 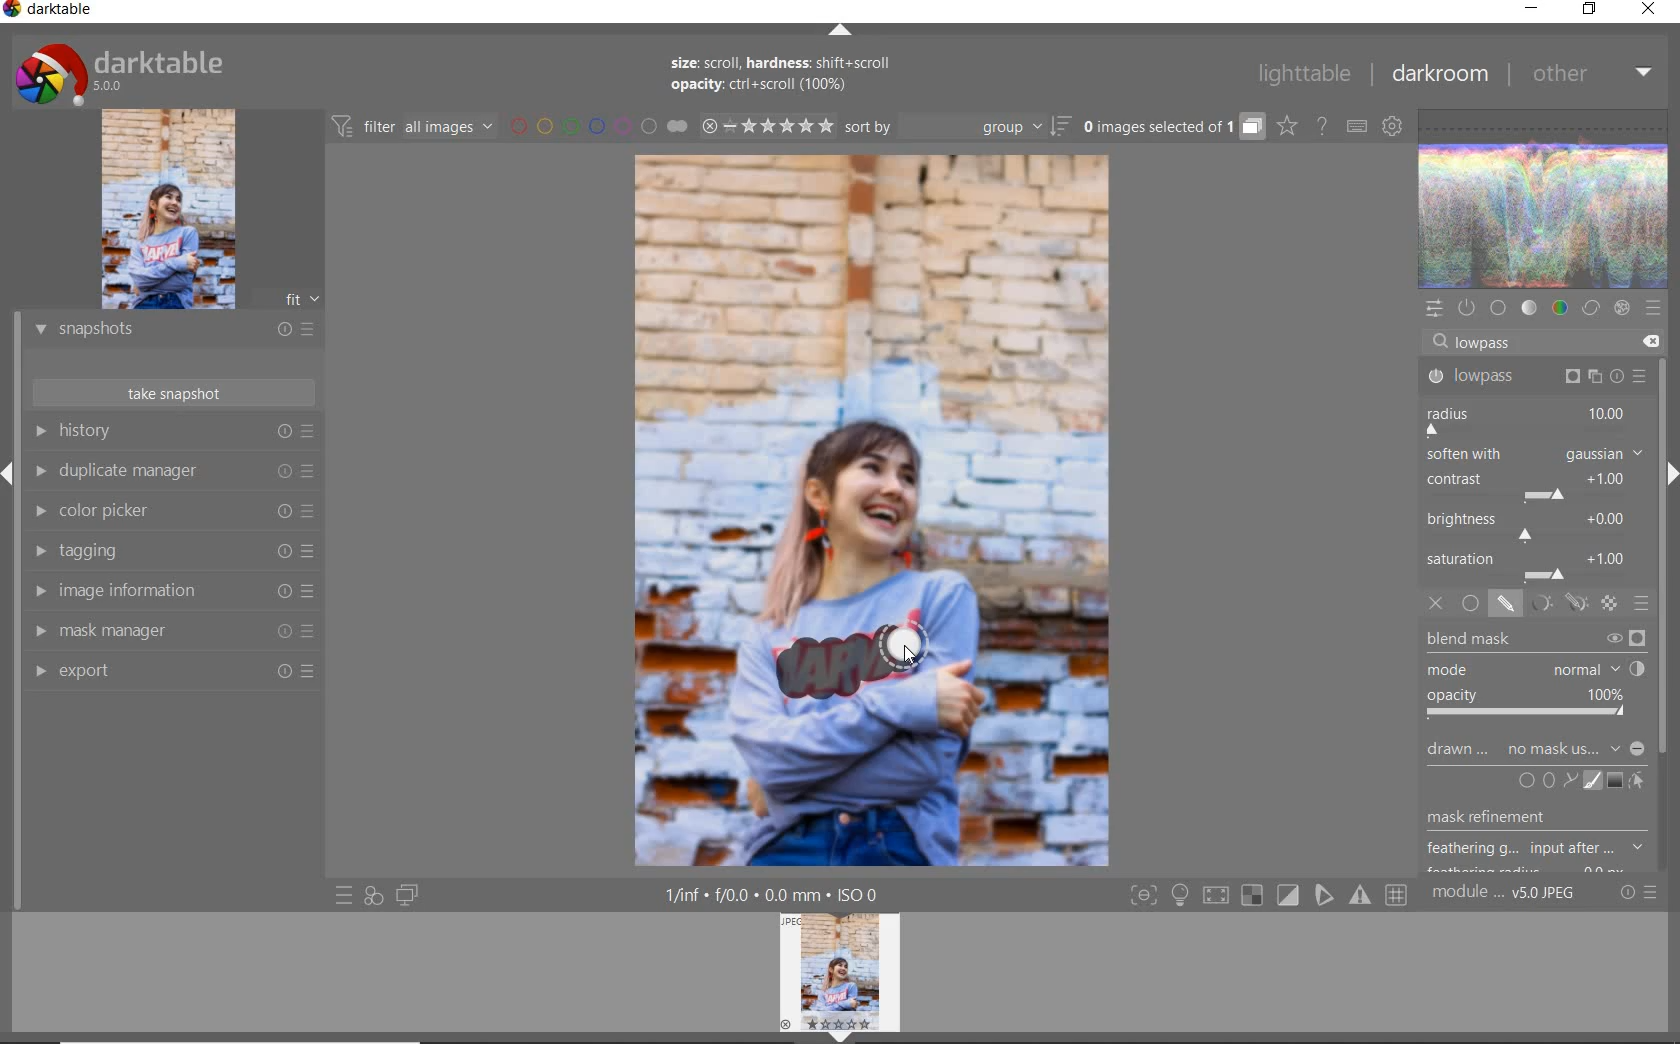 What do you see at coordinates (1647, 340) in the screenshot?
I see `delete` at bounding box center [1647, 340].